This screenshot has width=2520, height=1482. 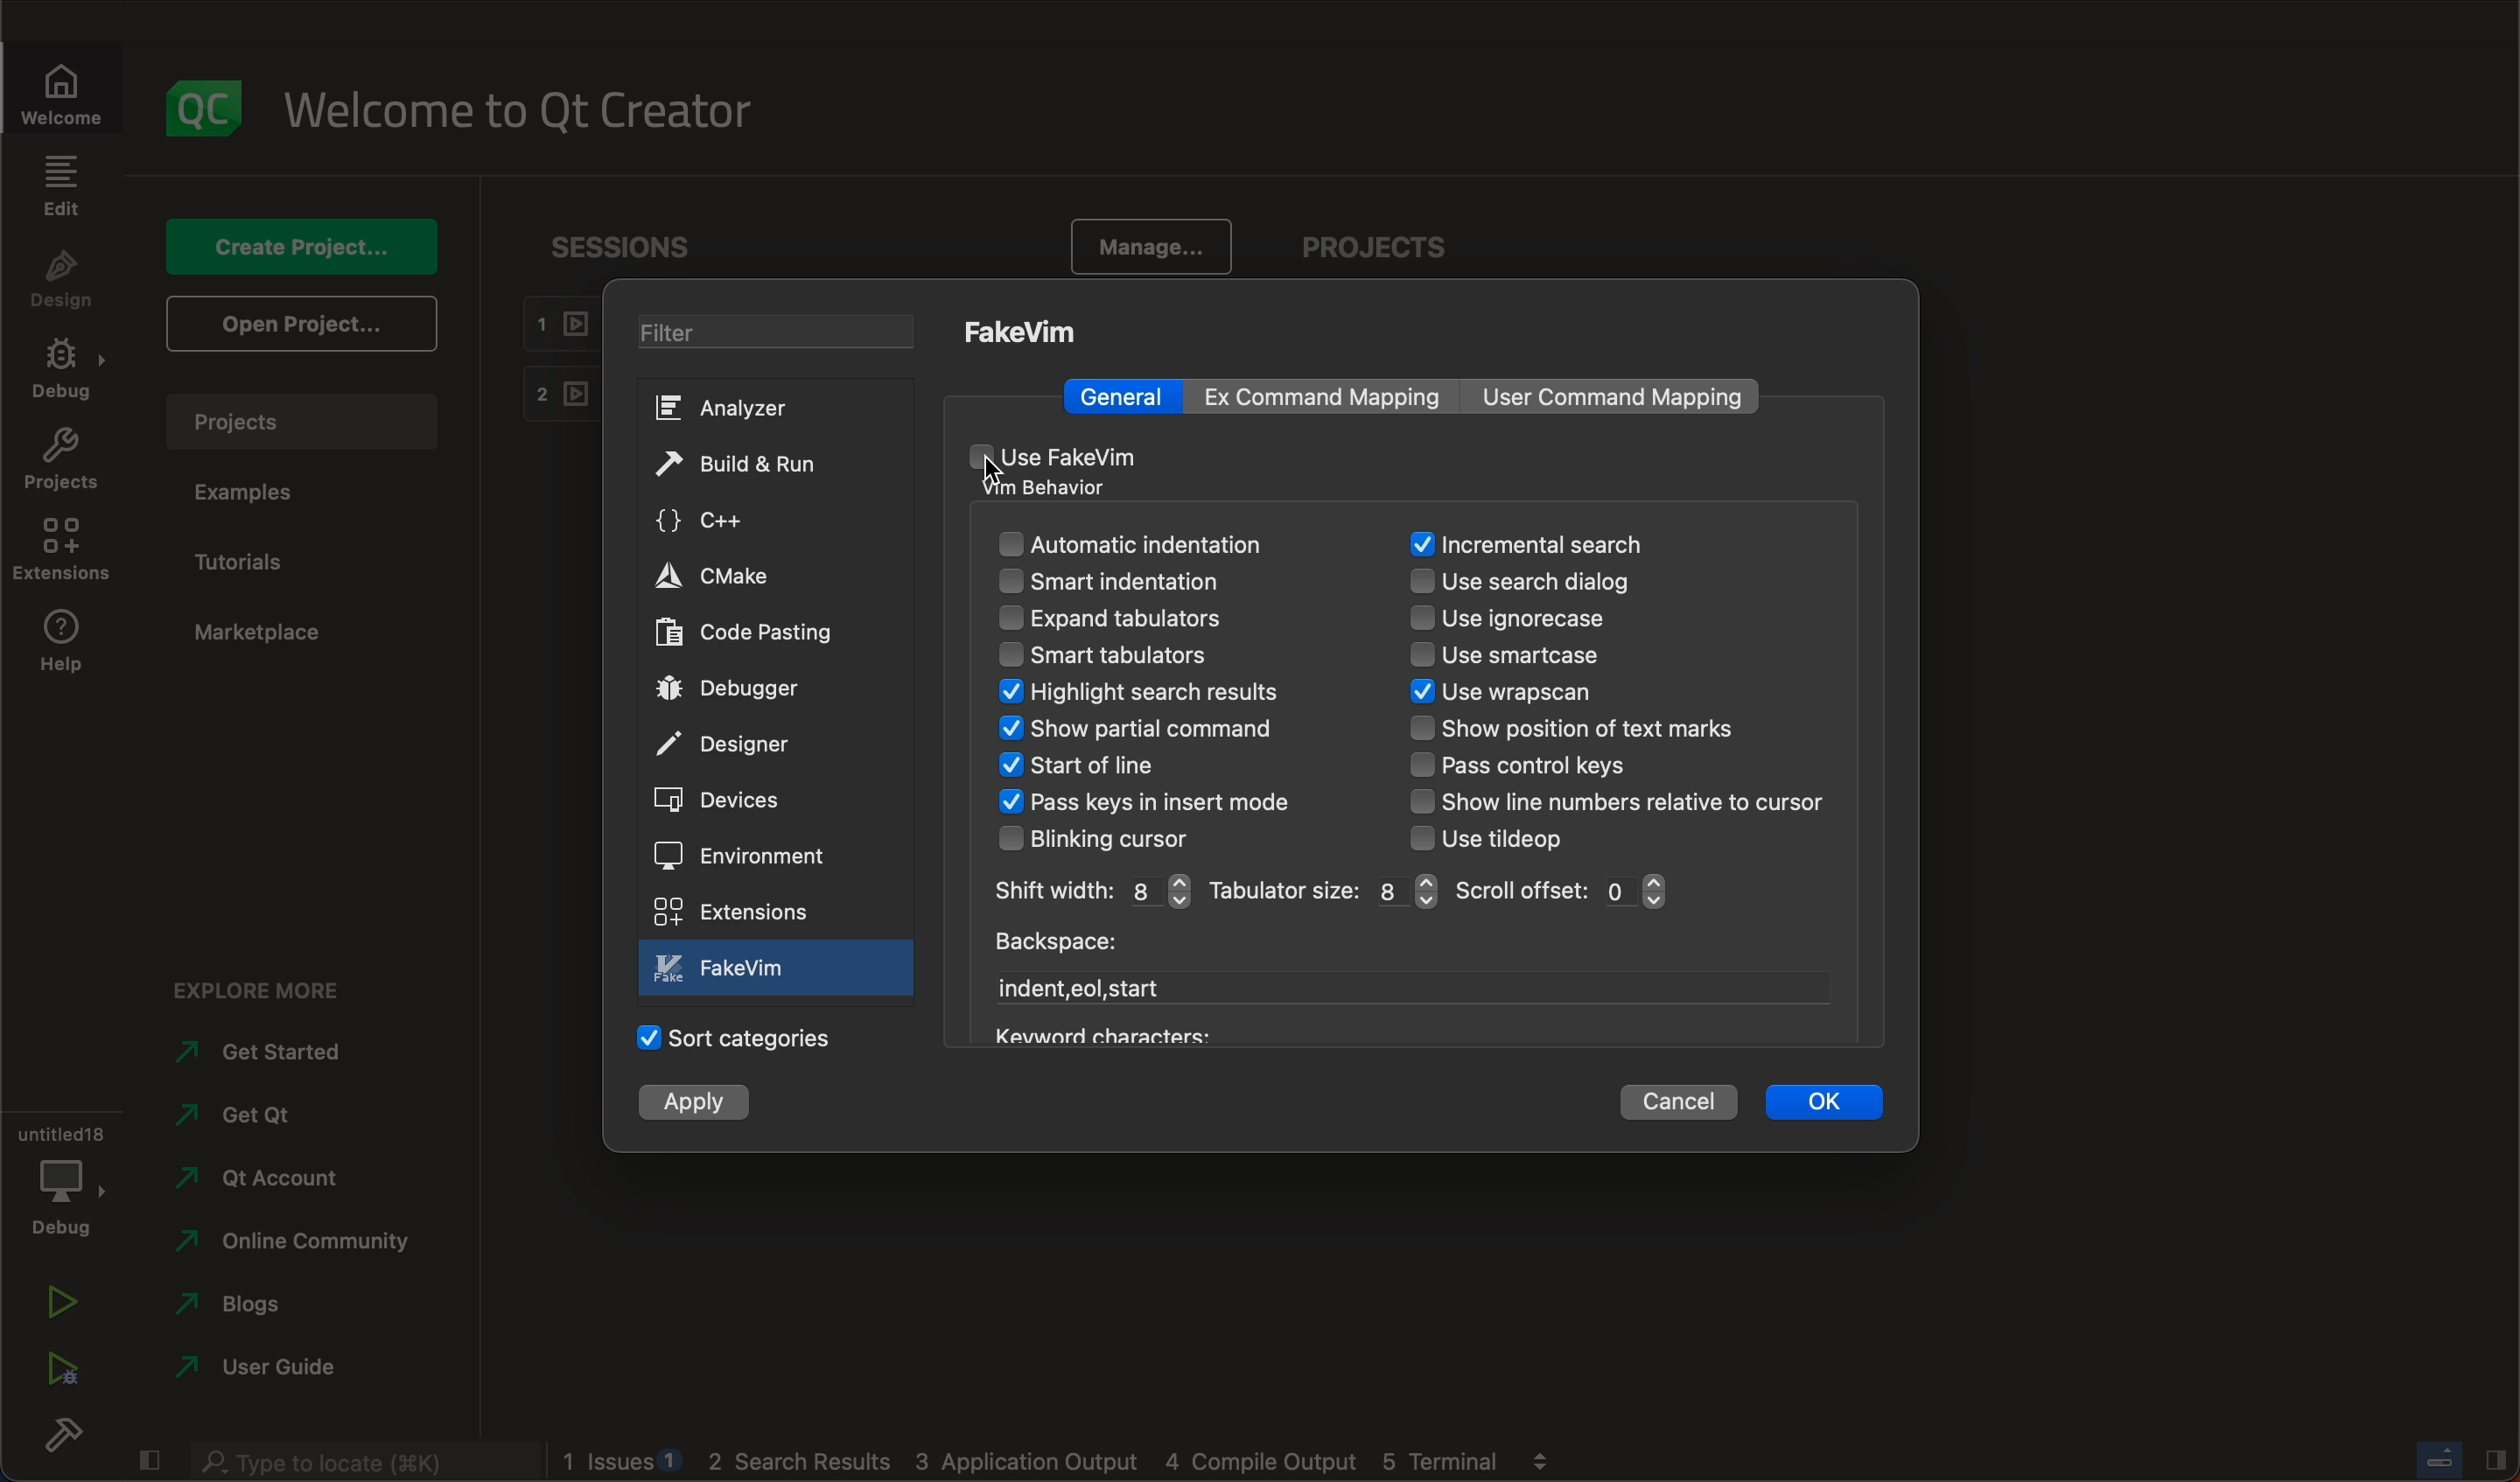 I want to click on command mapping, so click(x=1617, y=398).